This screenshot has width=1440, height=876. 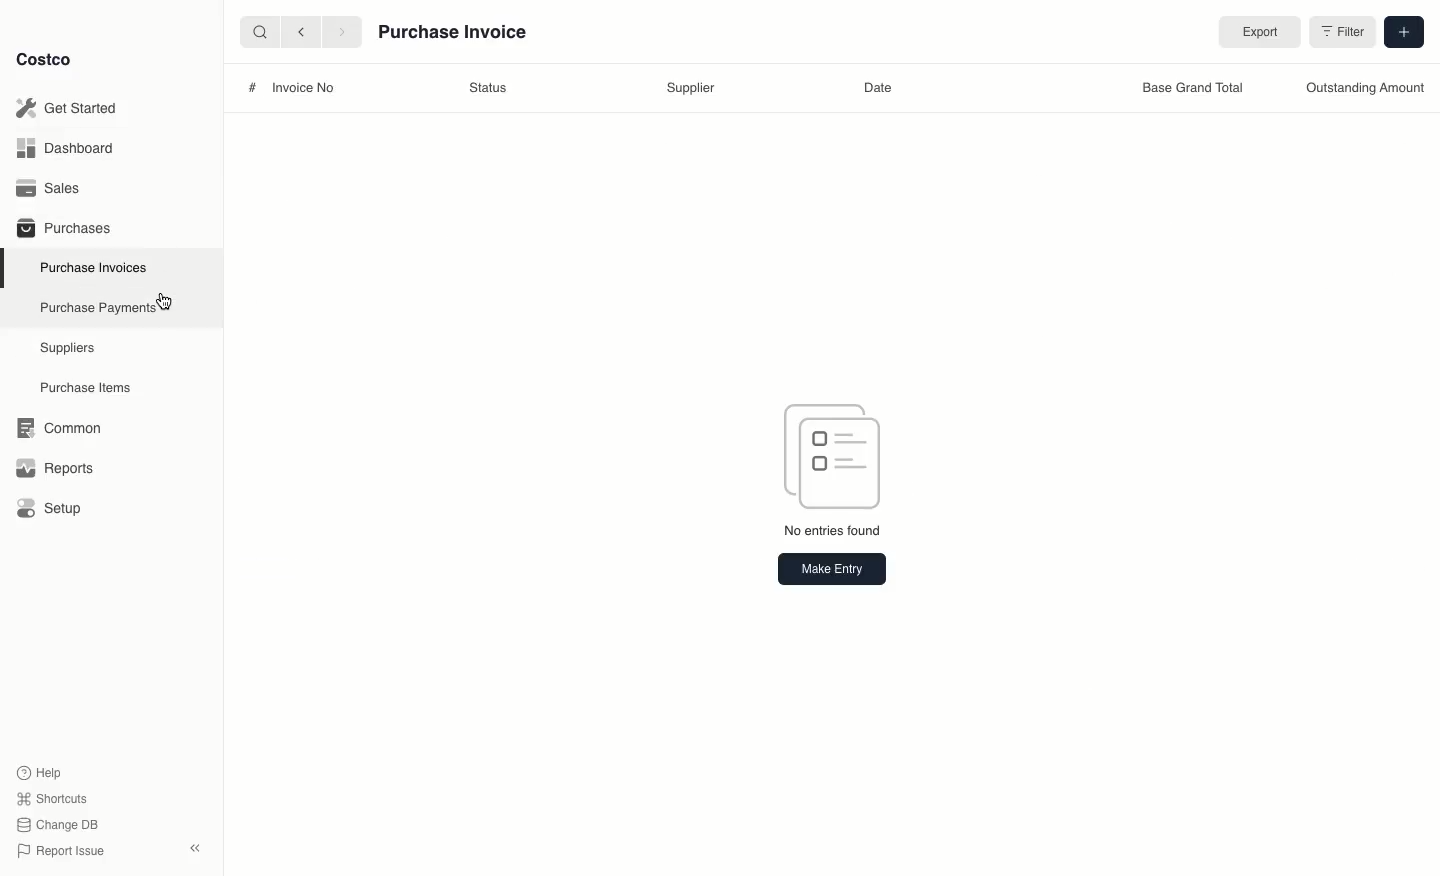 What do you see at coordinates (691, 89) in the screenshot?
I see `Supplier` at bounding box center [691, 89].